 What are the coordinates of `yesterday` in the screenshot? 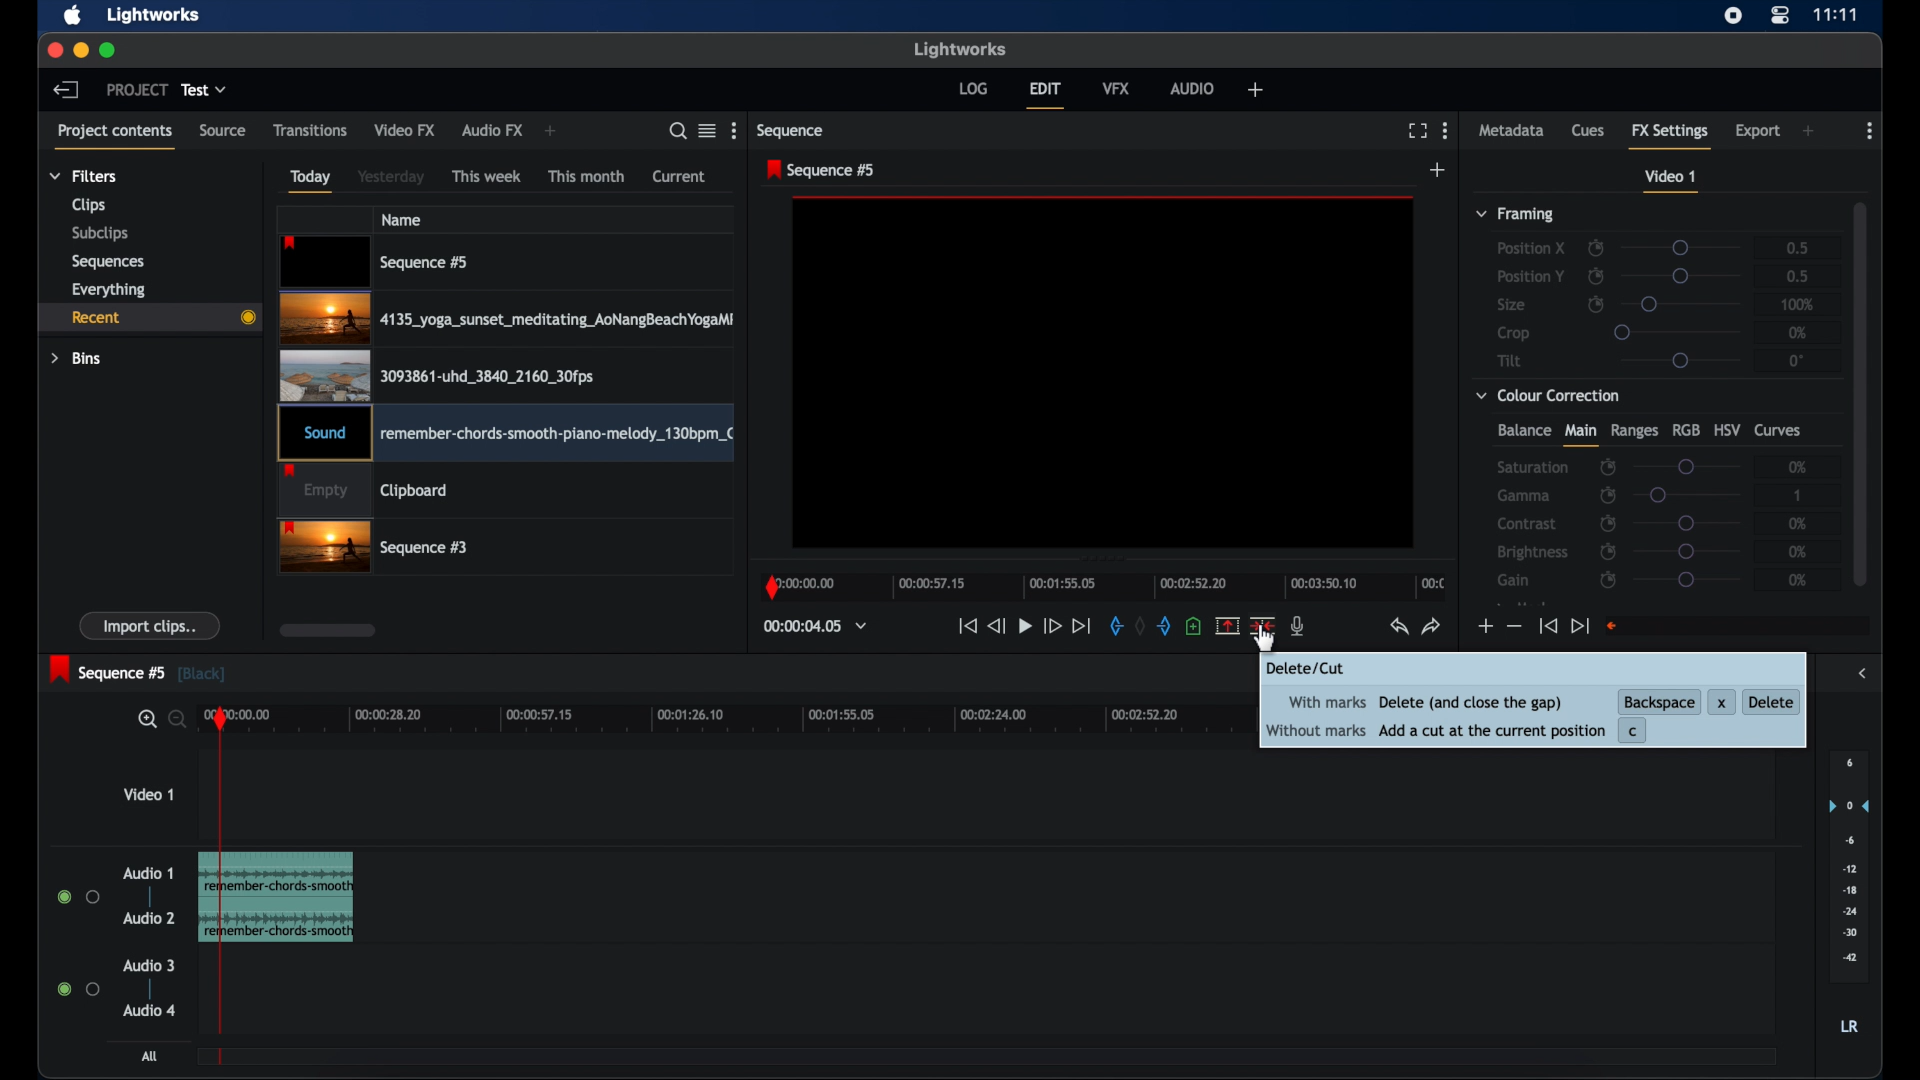 It's located at (391, 176).